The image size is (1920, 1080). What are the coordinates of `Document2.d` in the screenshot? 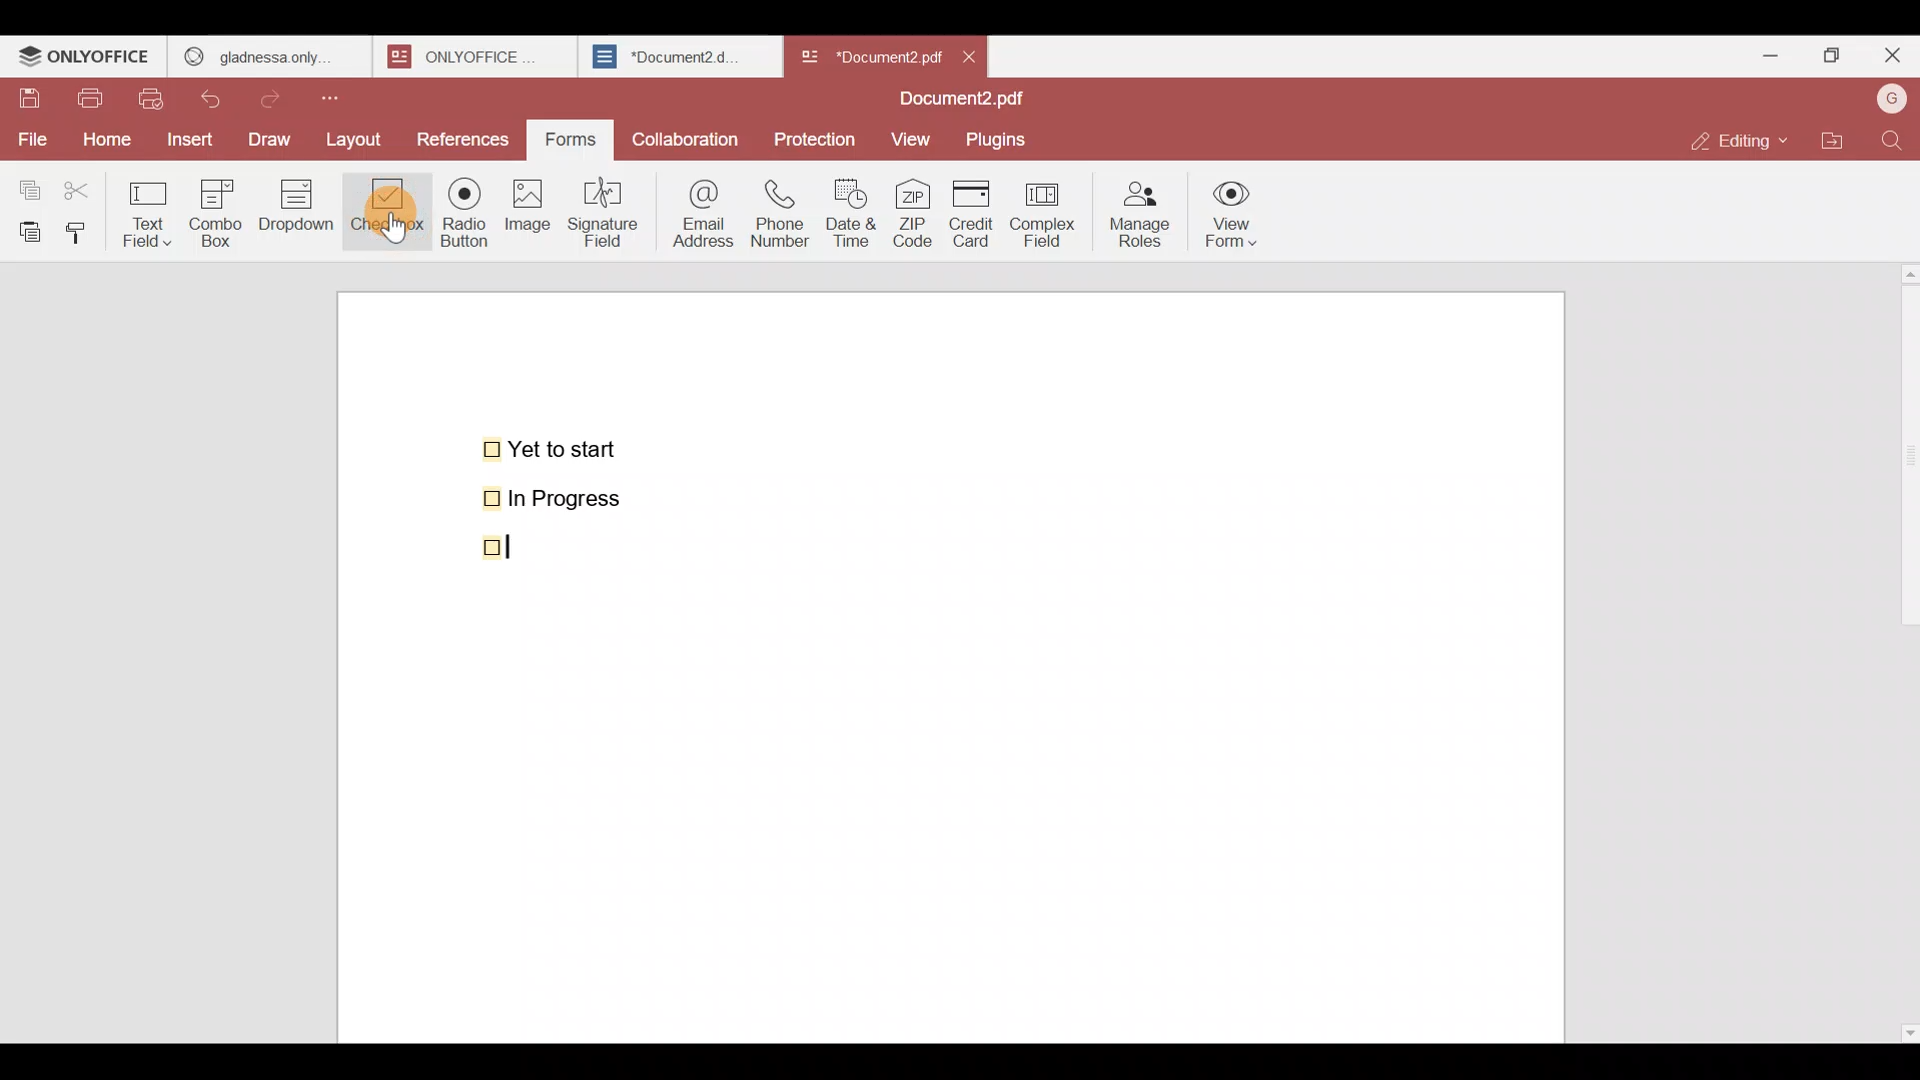 It's located at (679, 62).